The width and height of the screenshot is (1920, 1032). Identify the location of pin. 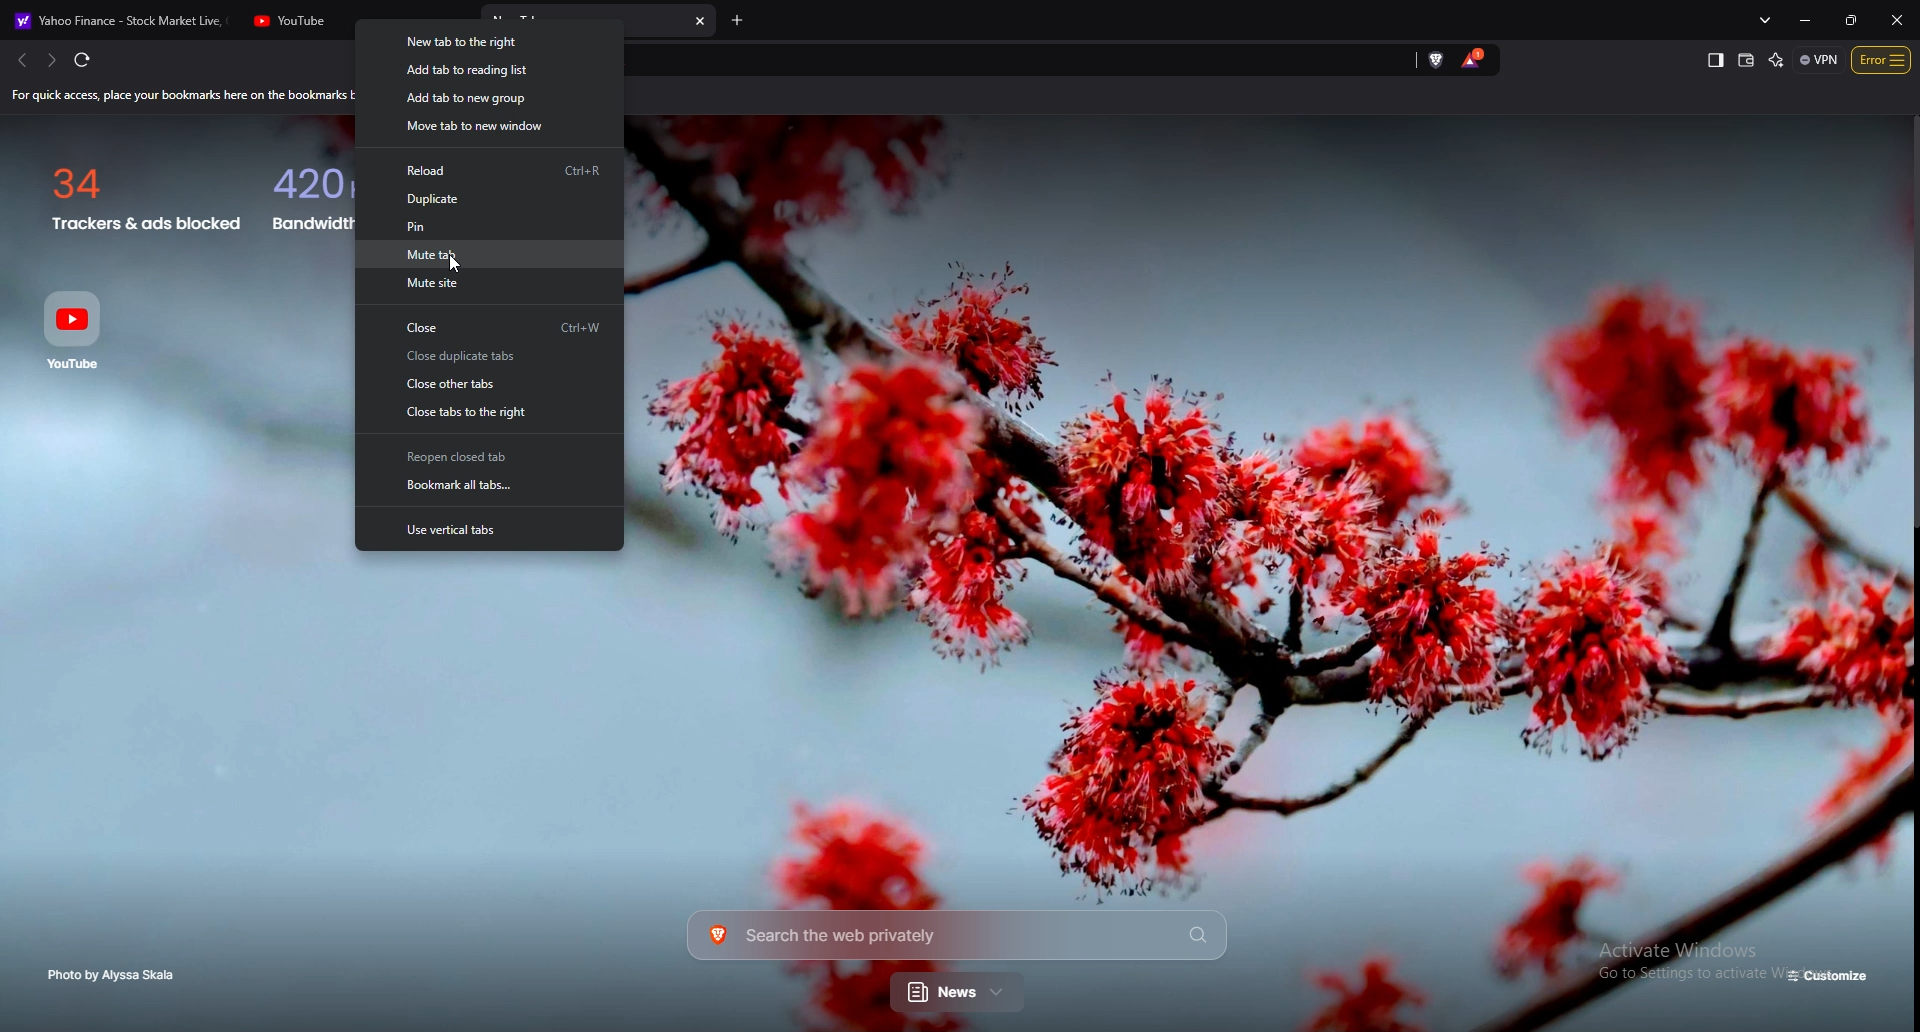
(486, 225).